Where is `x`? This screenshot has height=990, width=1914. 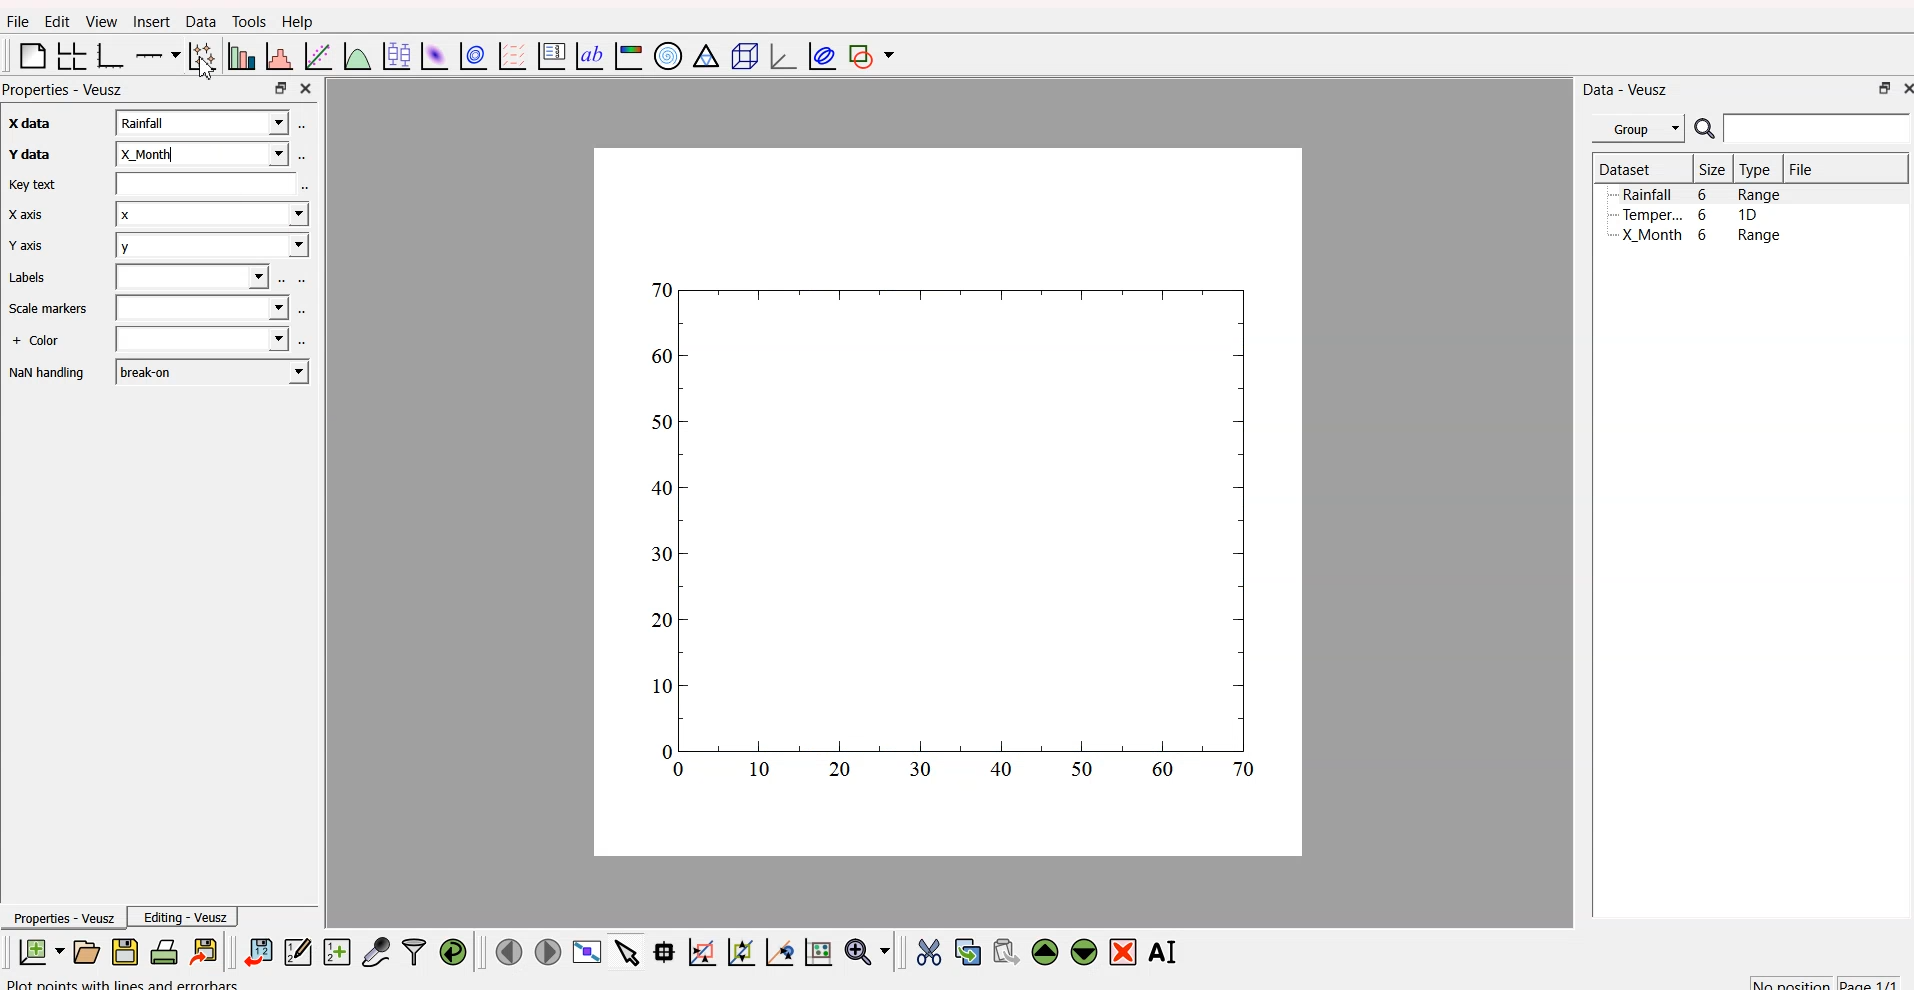 x is located at coordinates (212, 219).